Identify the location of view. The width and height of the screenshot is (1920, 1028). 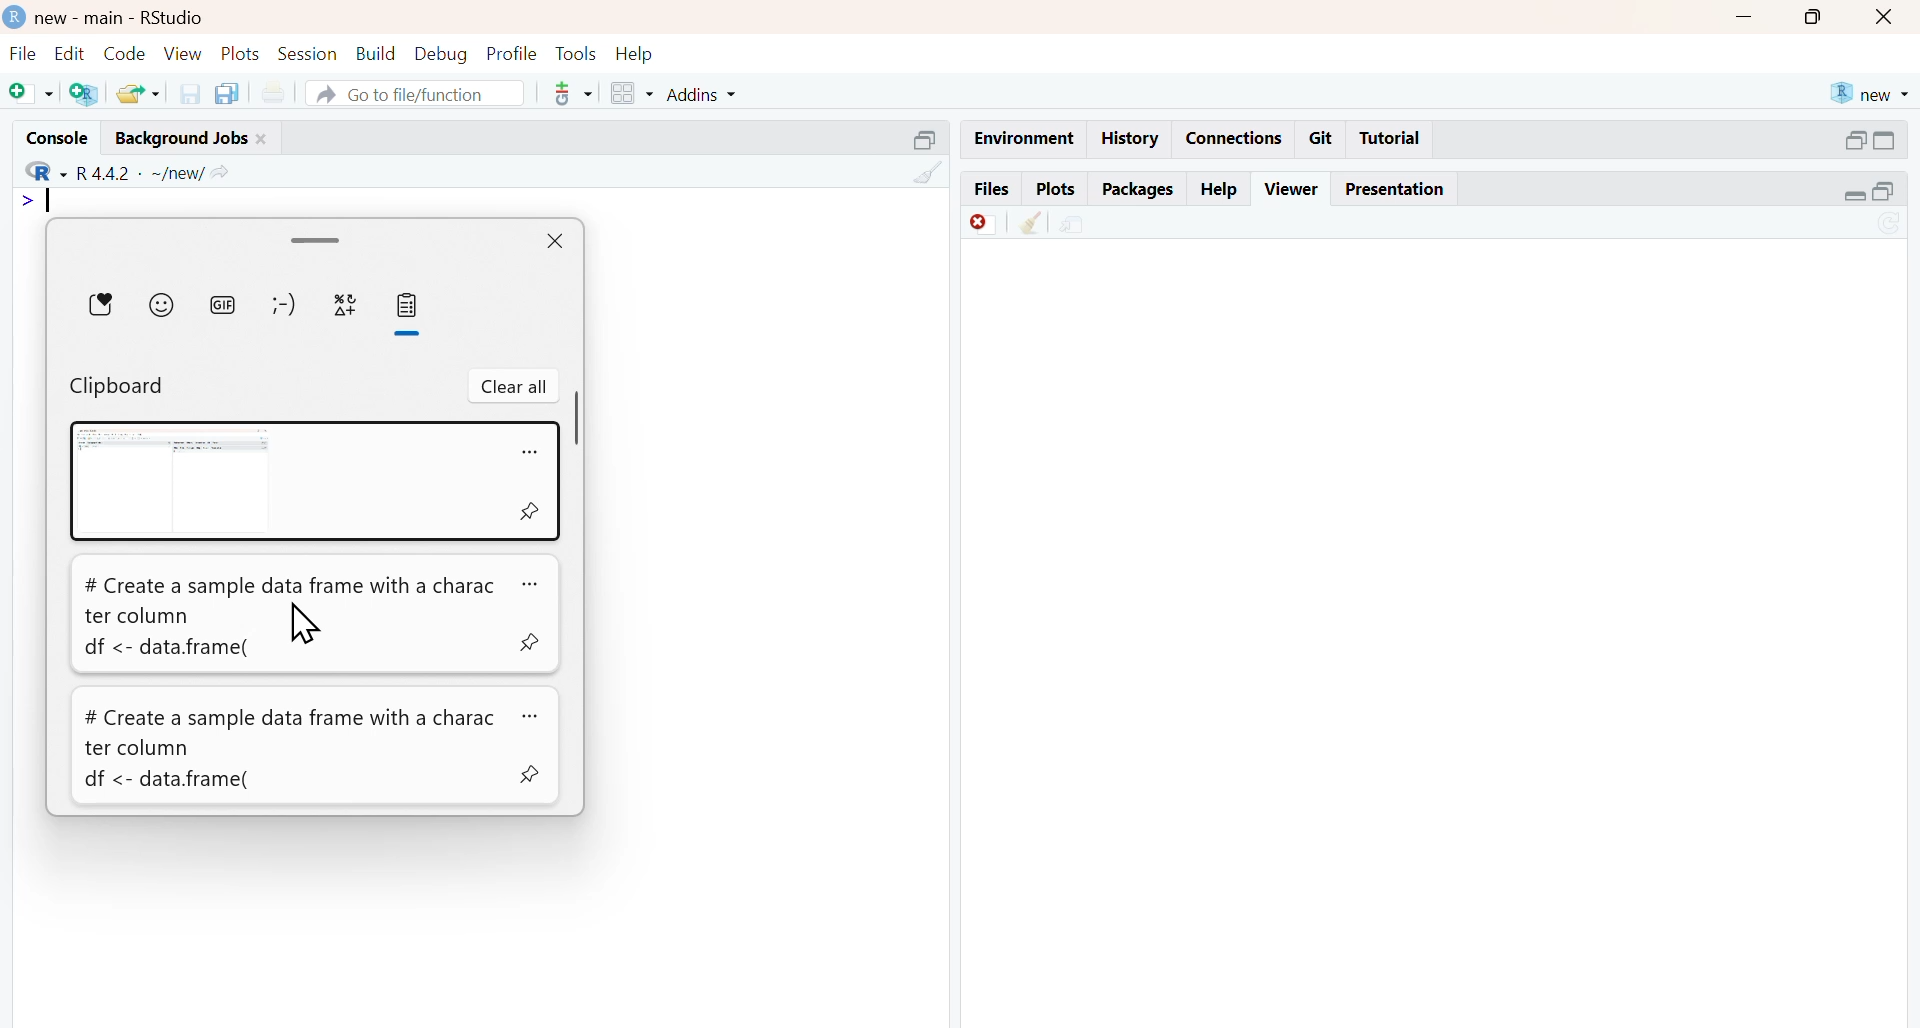
(183, 55).